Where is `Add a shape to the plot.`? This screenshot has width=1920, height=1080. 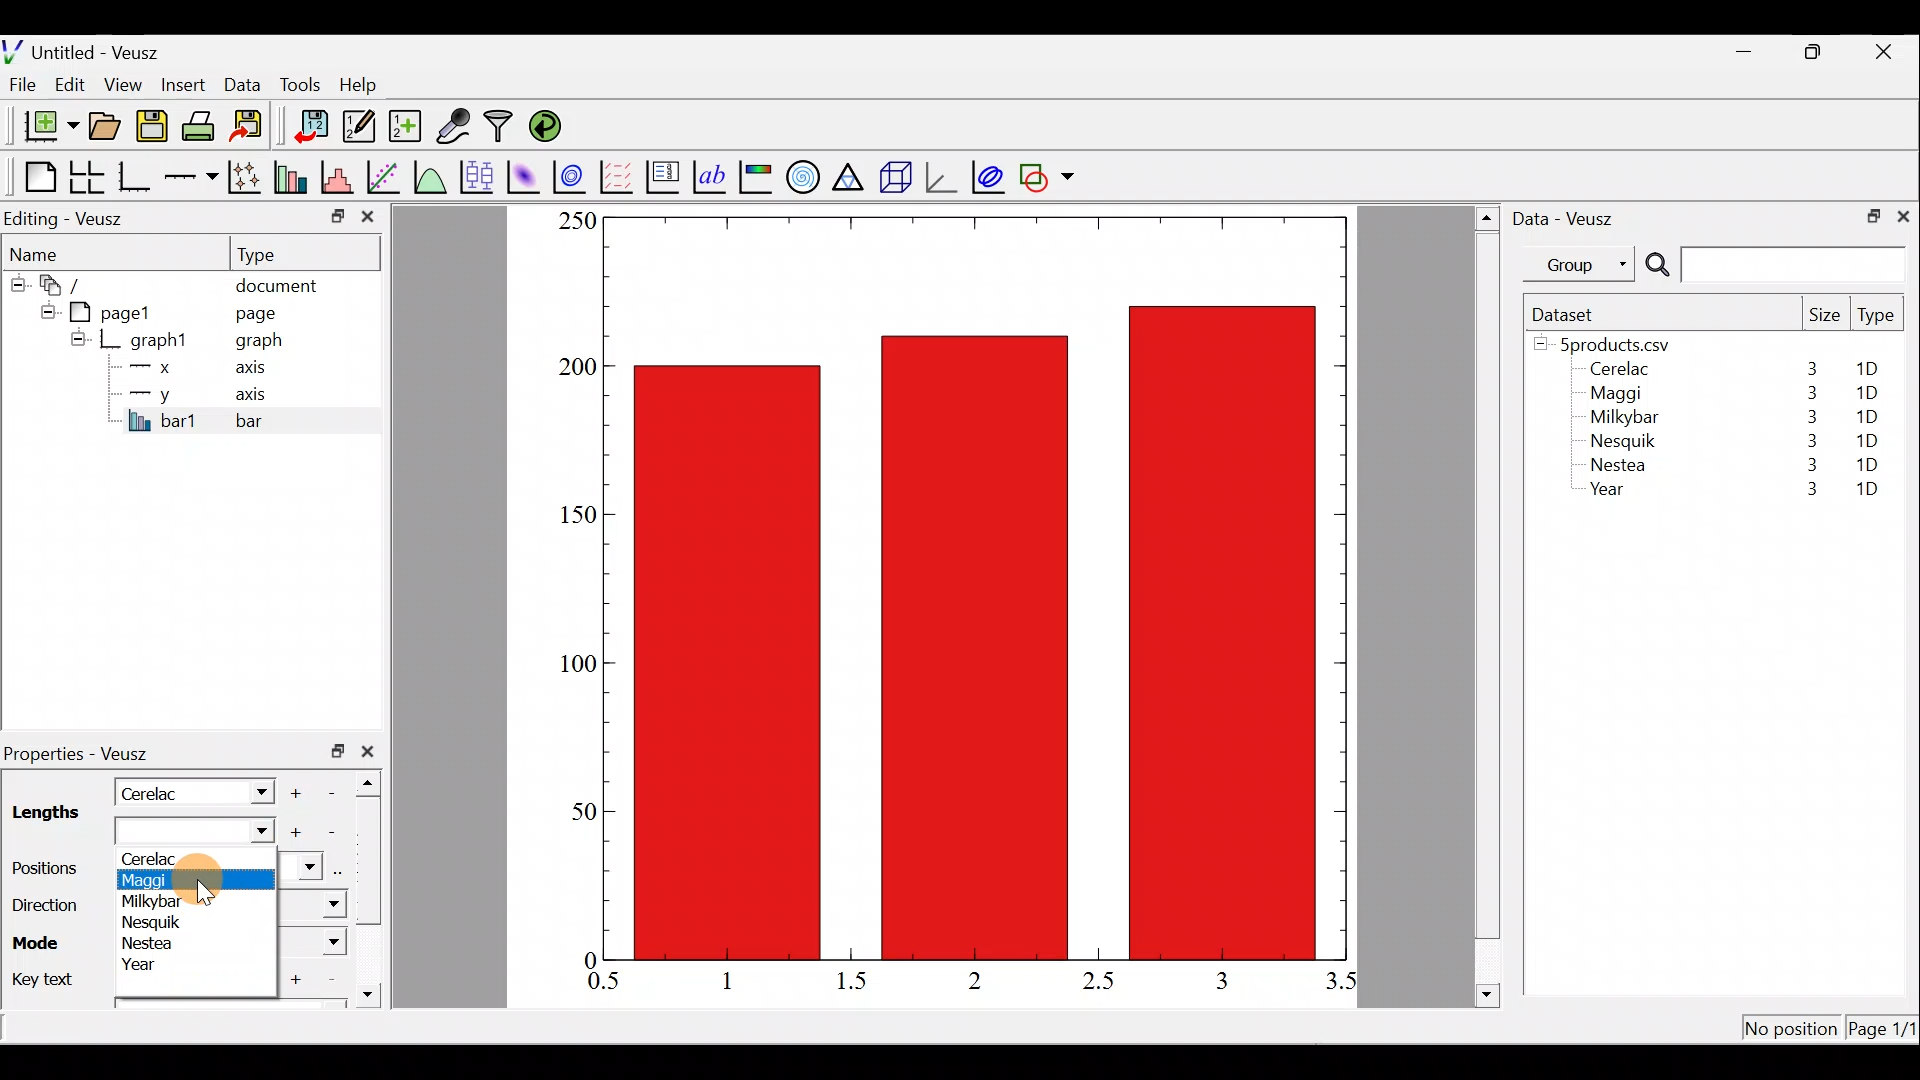 Add a shape to the plot. is located at coordinates (1048, 174).